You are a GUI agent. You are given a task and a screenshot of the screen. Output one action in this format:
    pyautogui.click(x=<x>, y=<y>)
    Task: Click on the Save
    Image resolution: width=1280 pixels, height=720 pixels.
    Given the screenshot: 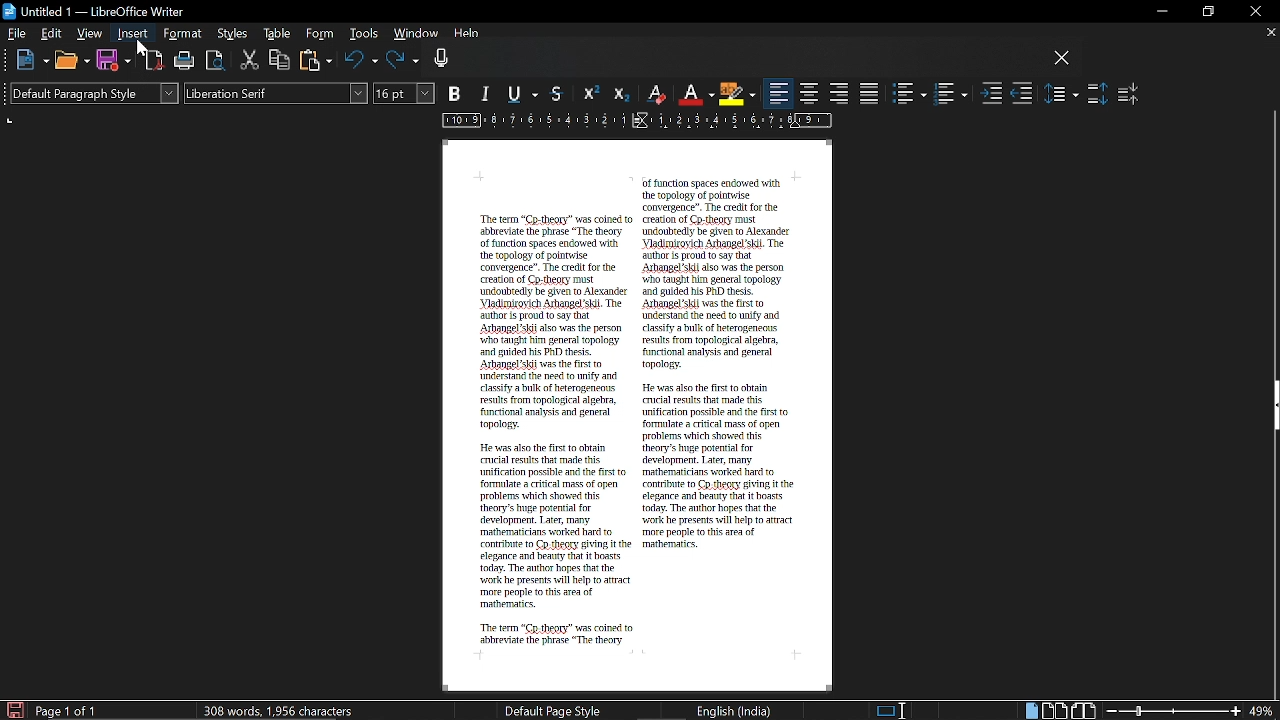 What is the action you would take?
    pyautogui.click(x=113, y=61)
    